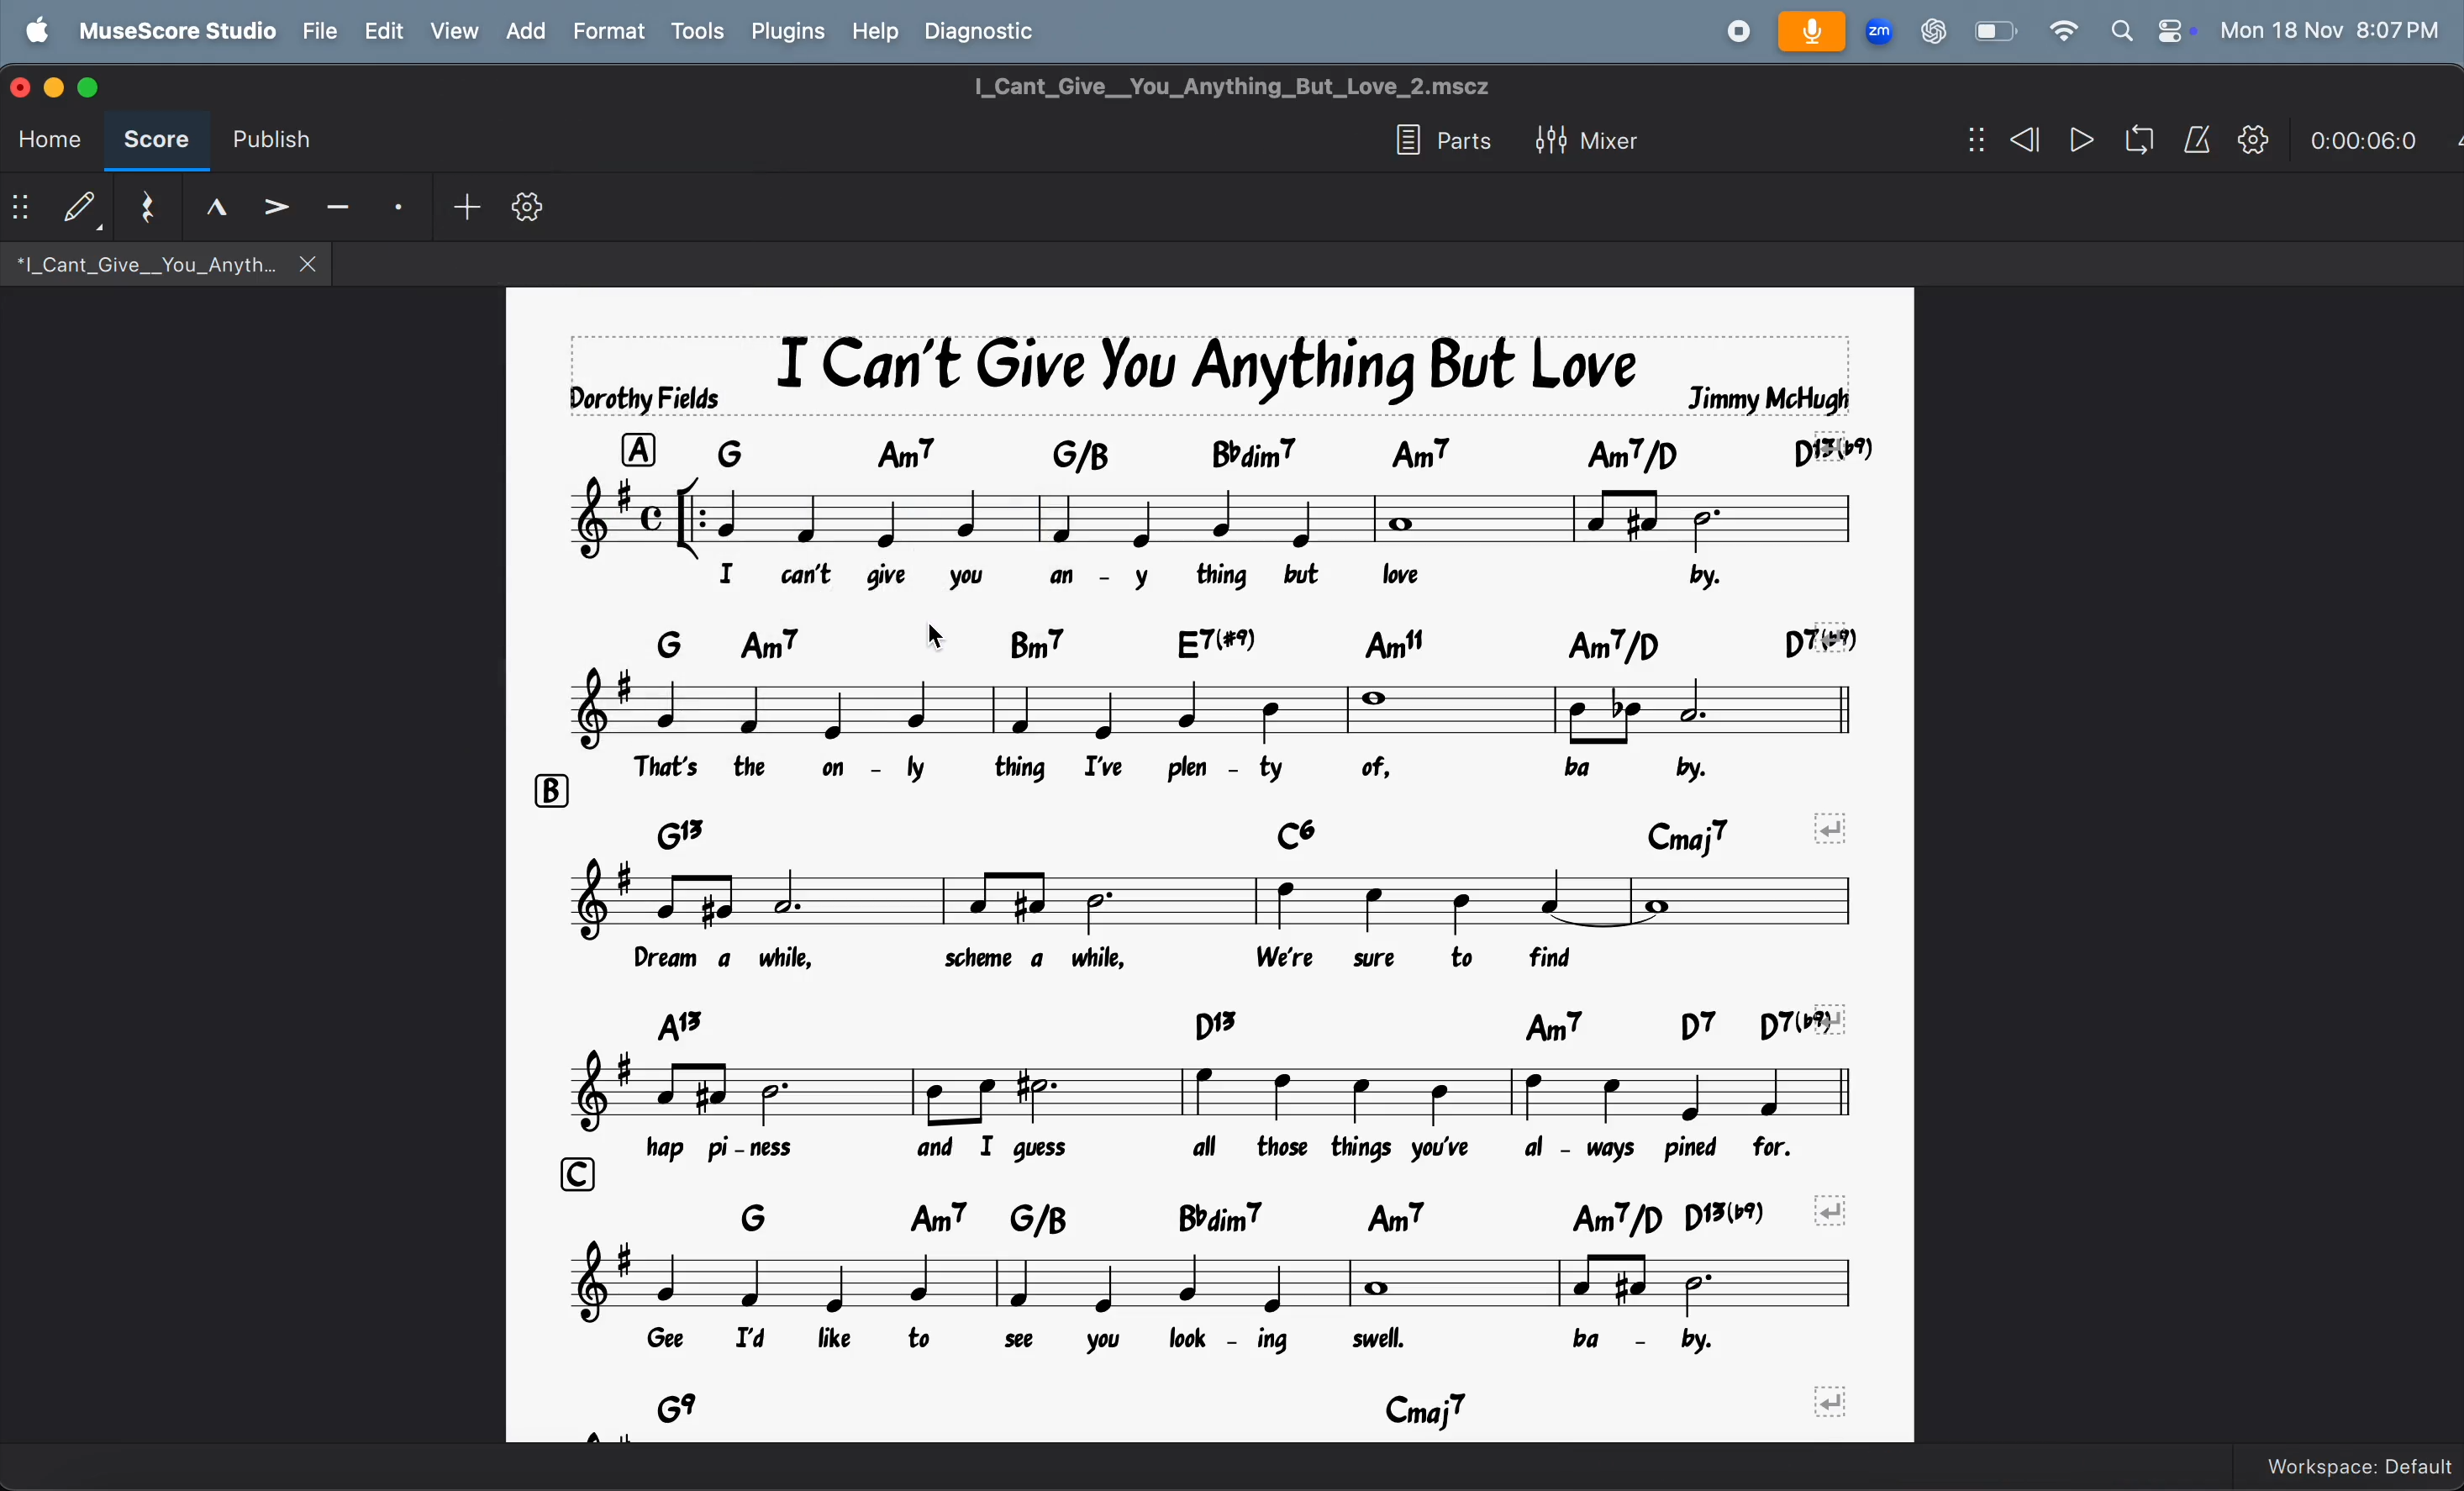 The width and height of the screenshot is (2464, 1491). Describe the element at coordinates (270, 135) in the screenshot. I see `publish` at that location.